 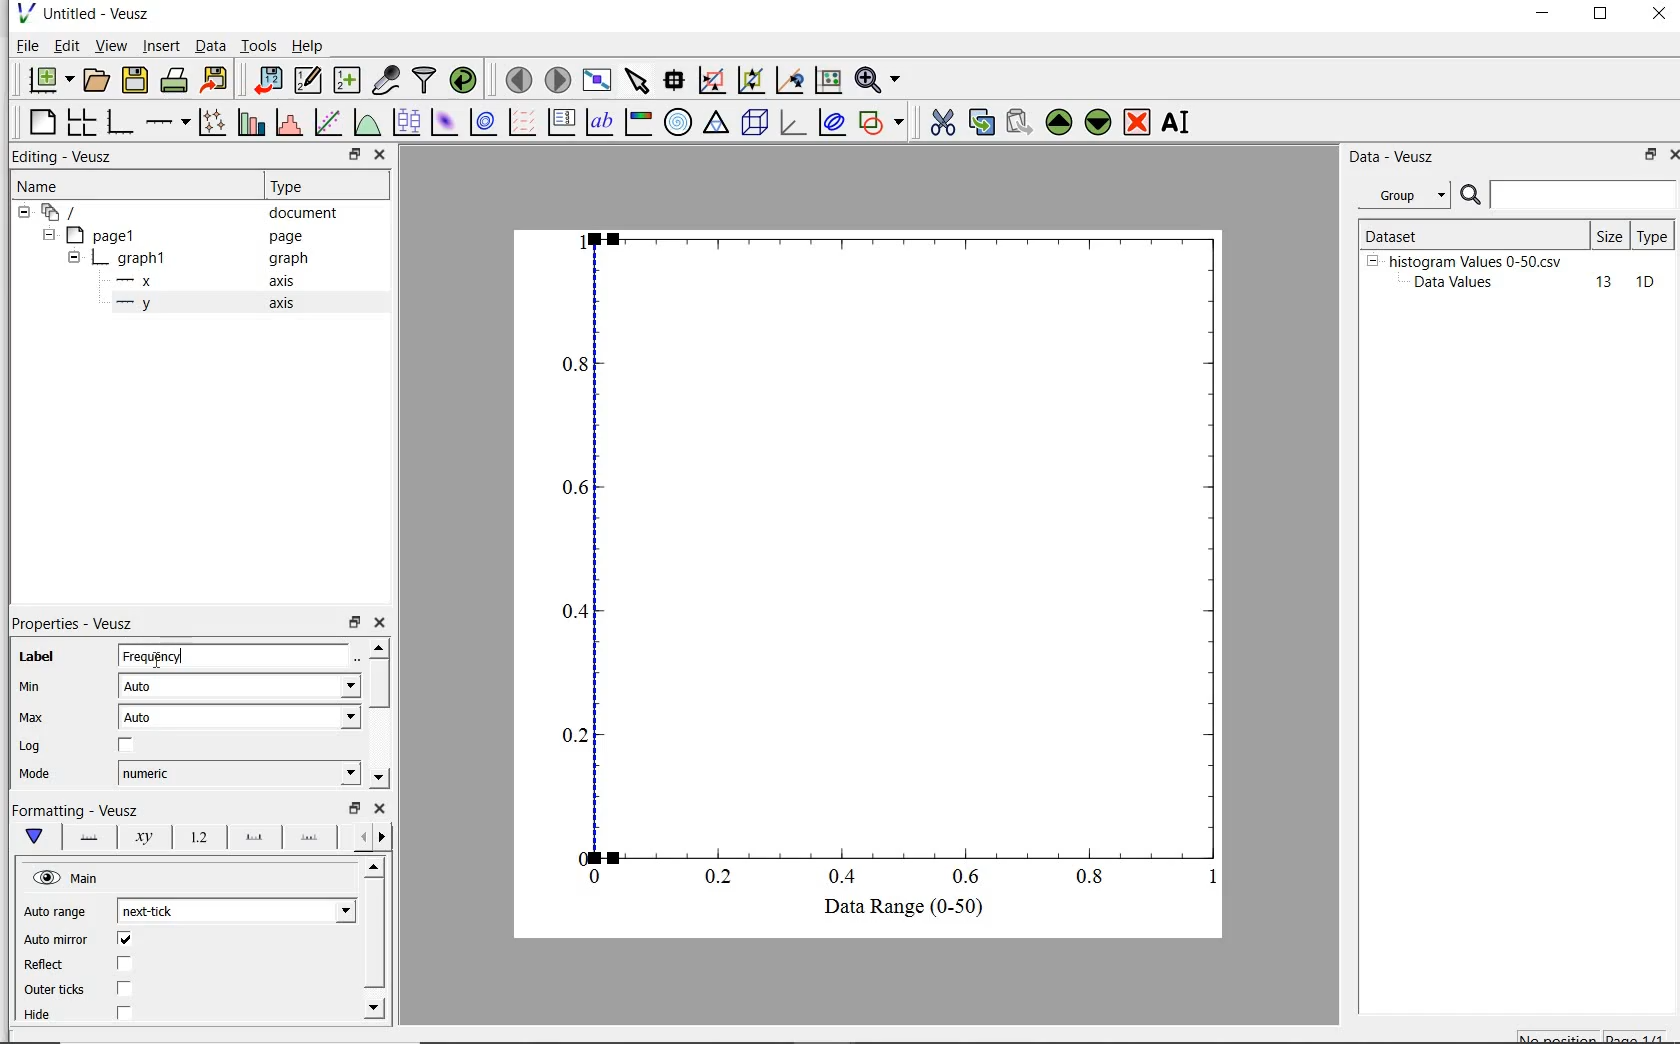 What do you see at coordinates (72, 808) in the screenshot?
I see `|Formatting - Veusz` at bounding box center [72, 808].